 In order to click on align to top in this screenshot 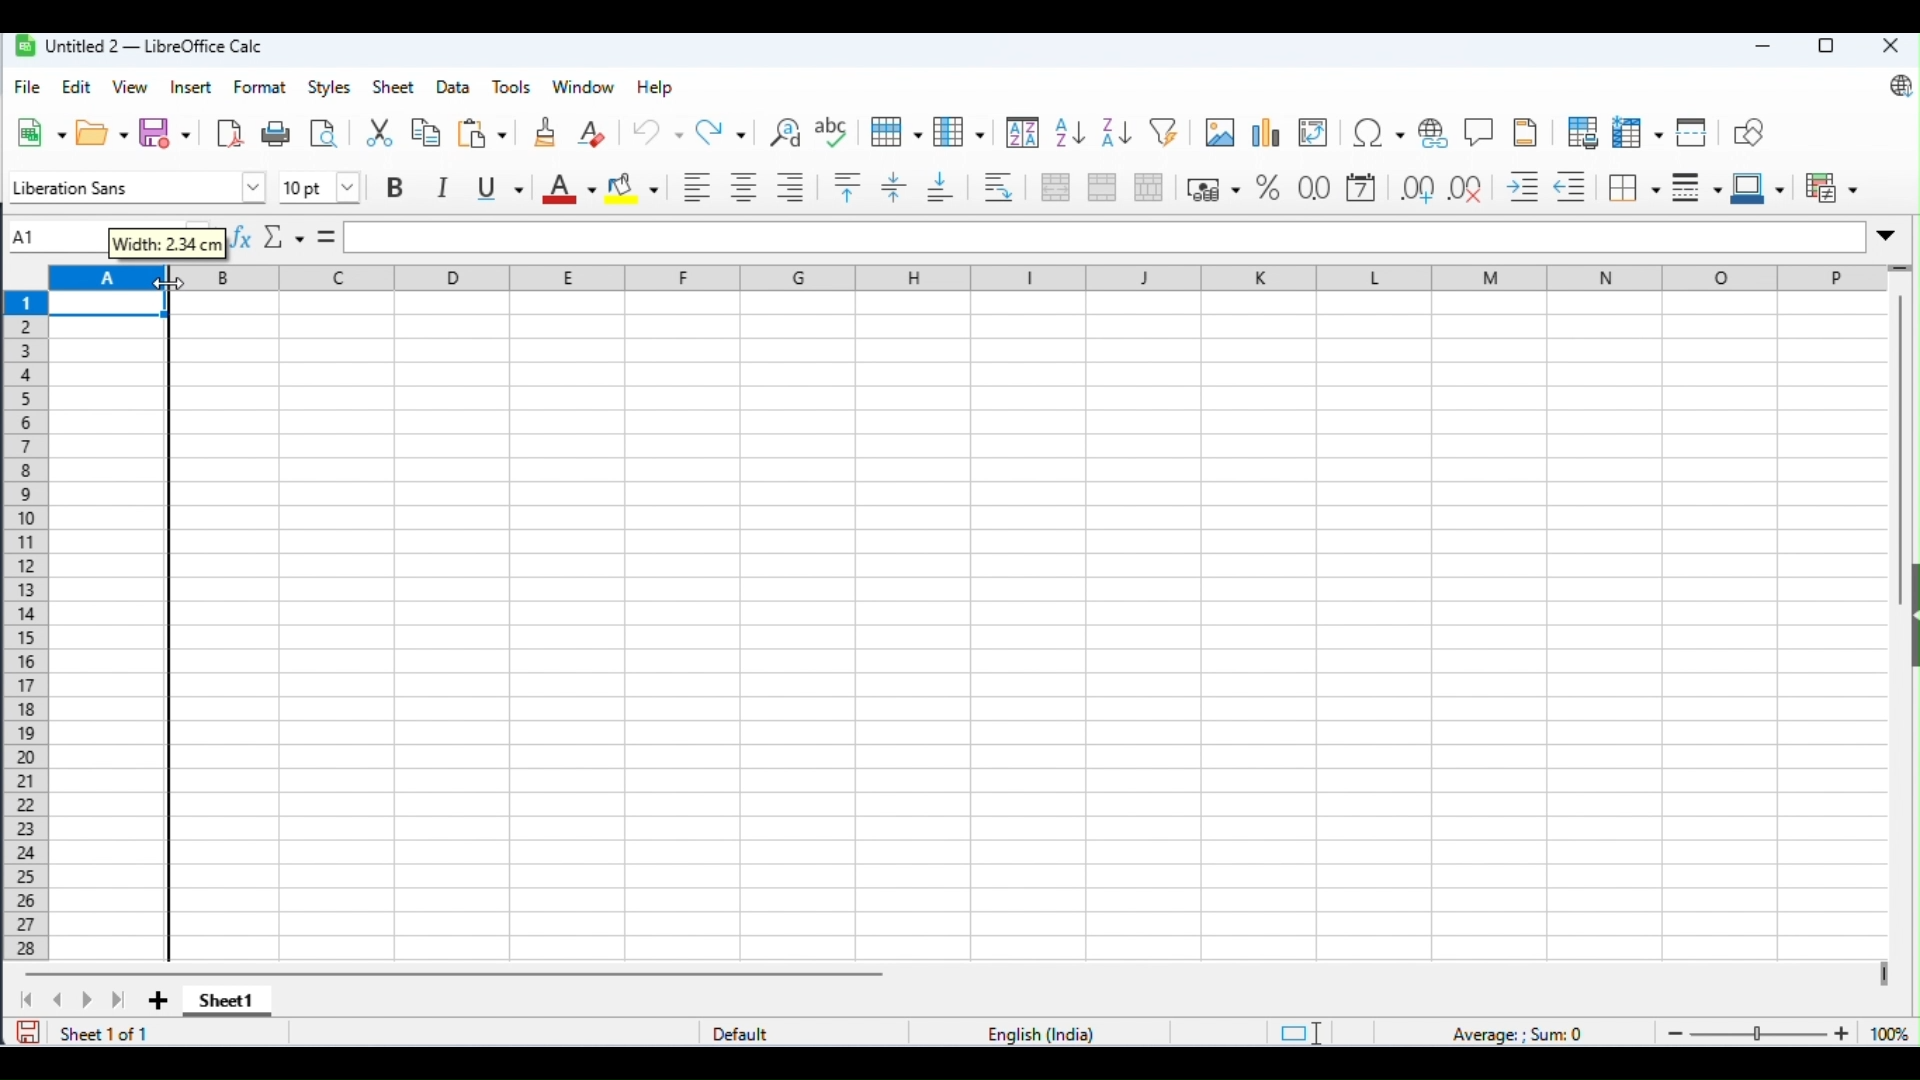, I will do `click(848, 187)`.